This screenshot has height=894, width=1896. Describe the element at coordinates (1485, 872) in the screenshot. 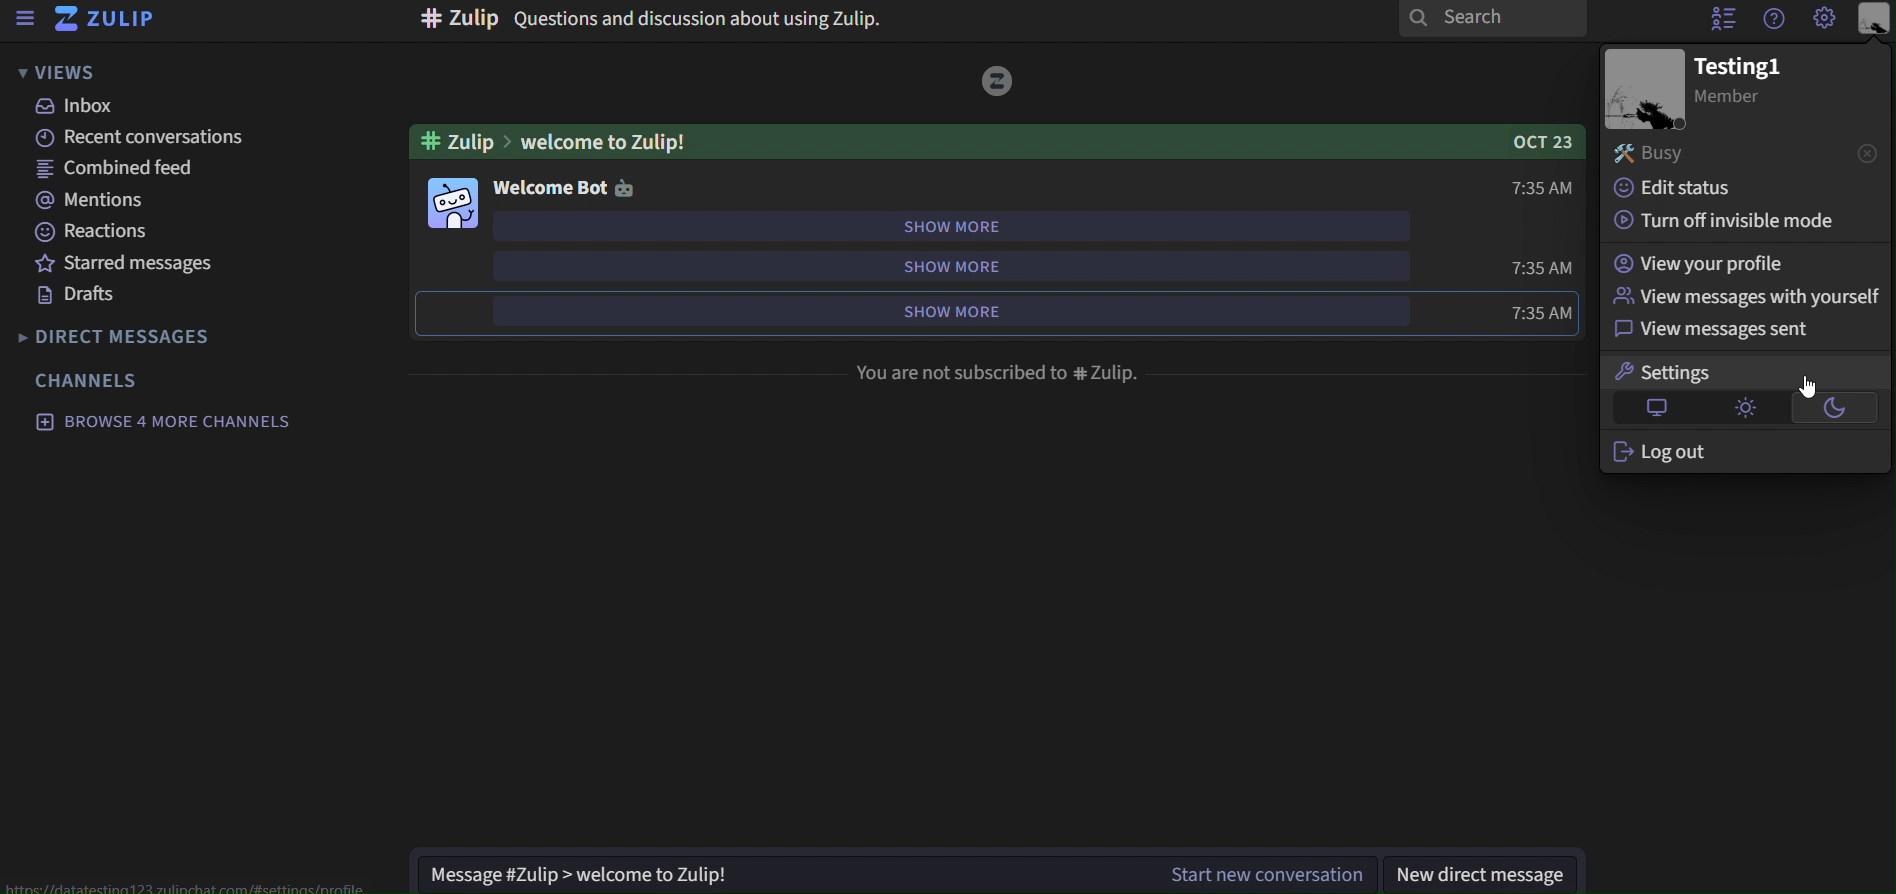

I see `new direct message` at that location.